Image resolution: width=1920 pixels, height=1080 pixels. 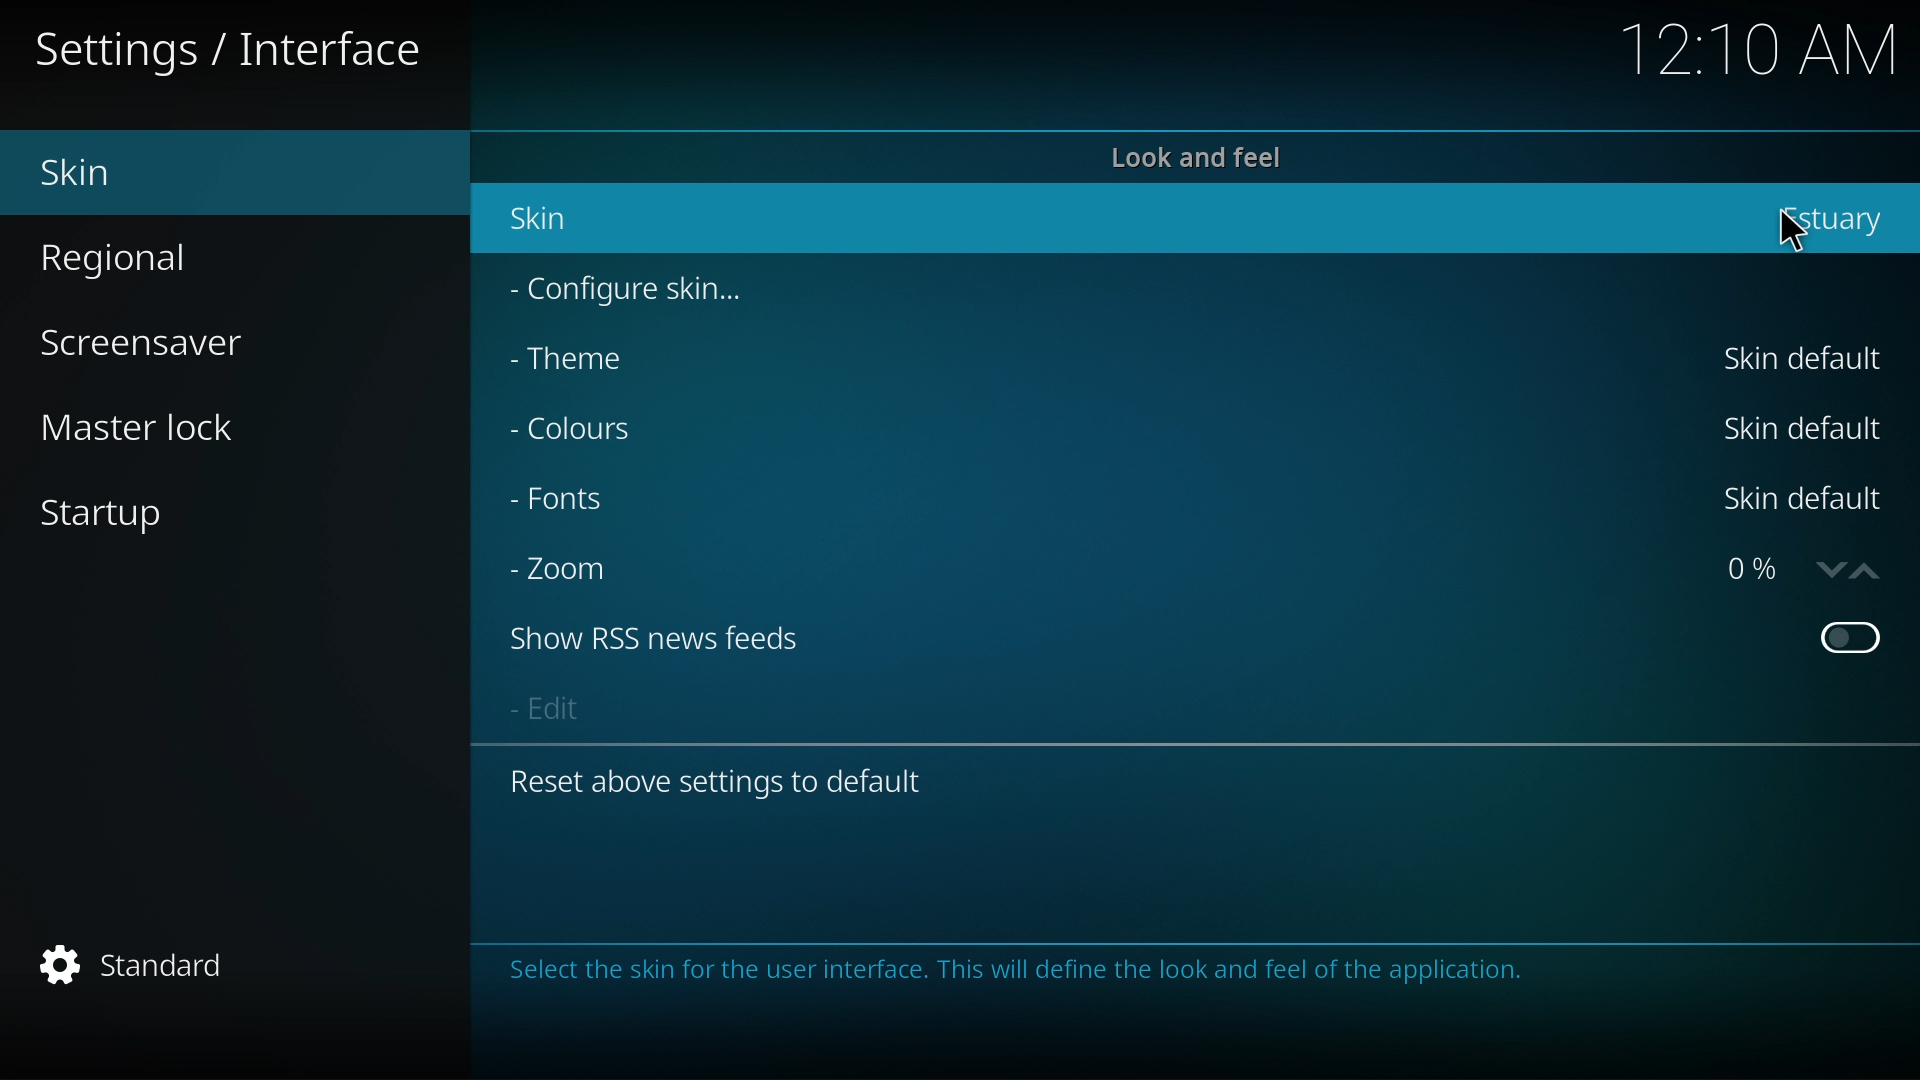 What do you see at coordinates (553, 496) in the screenshot?
I see `font` at bounding box center [553, 496].